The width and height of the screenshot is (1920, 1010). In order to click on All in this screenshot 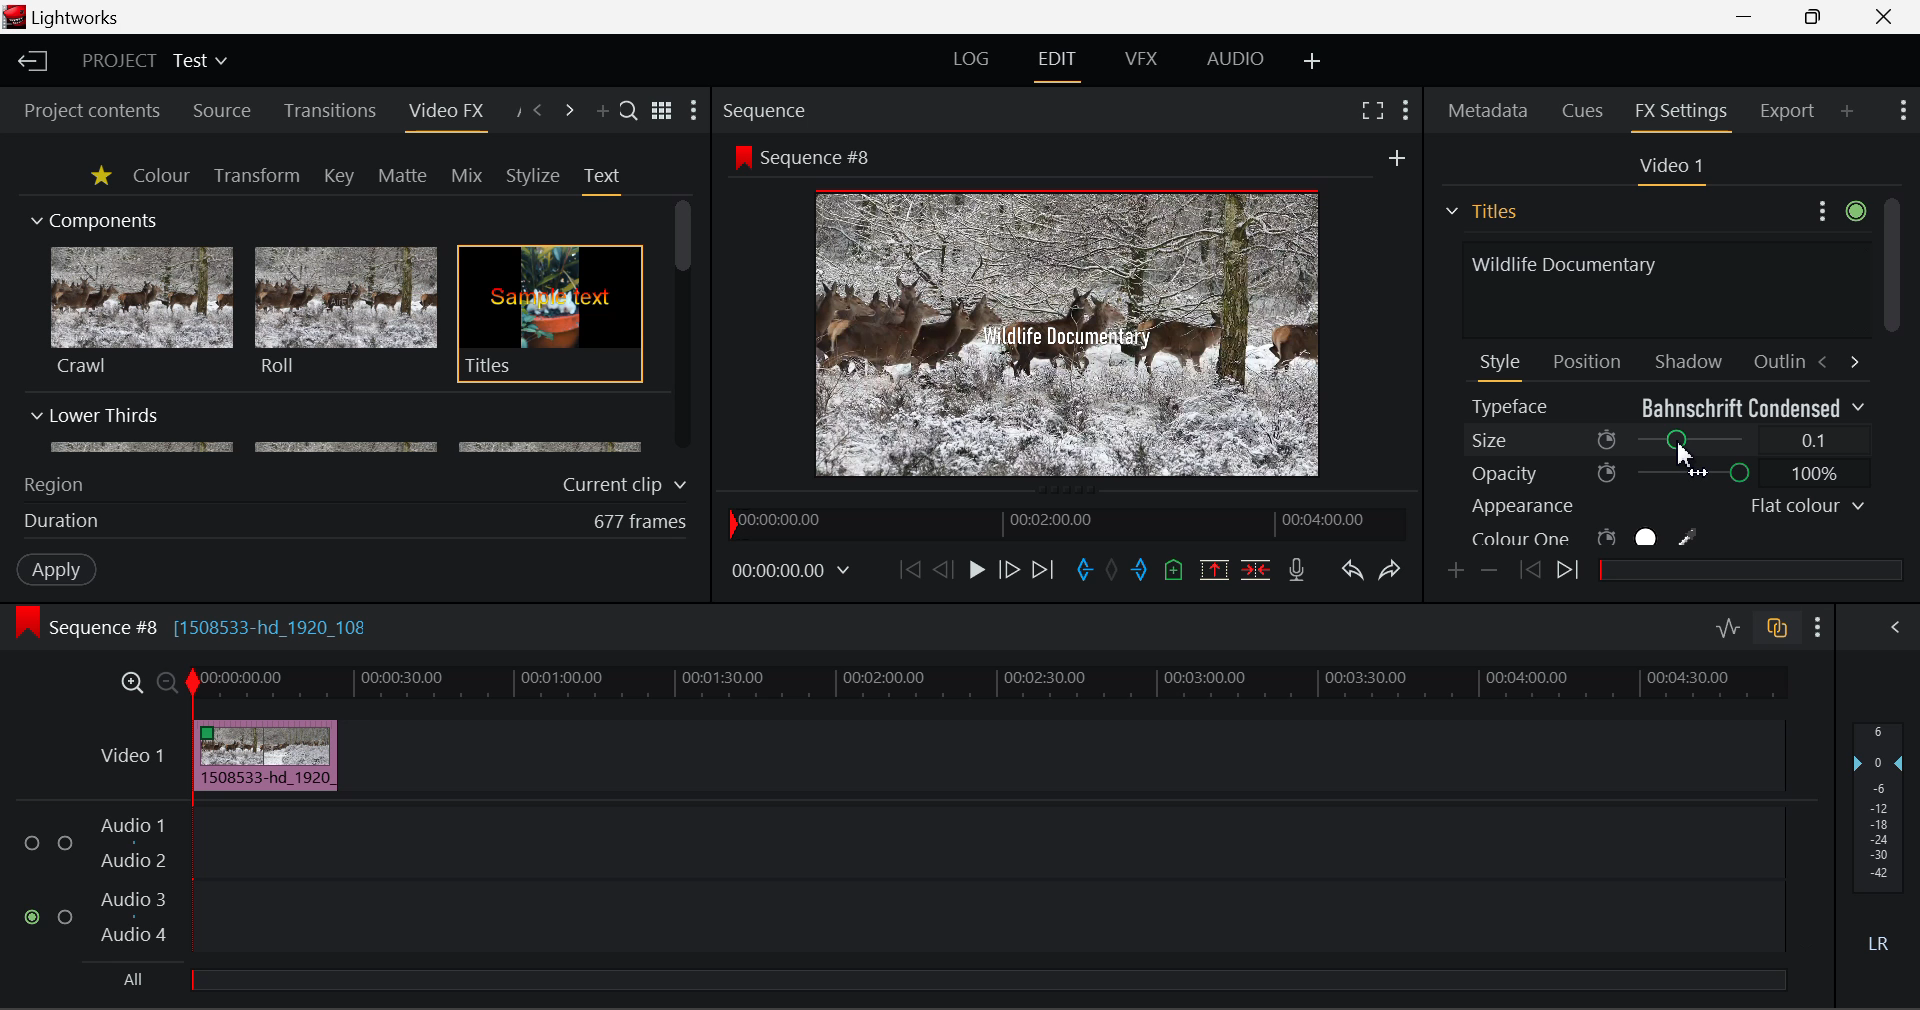, I will do `click(135, 980)`.